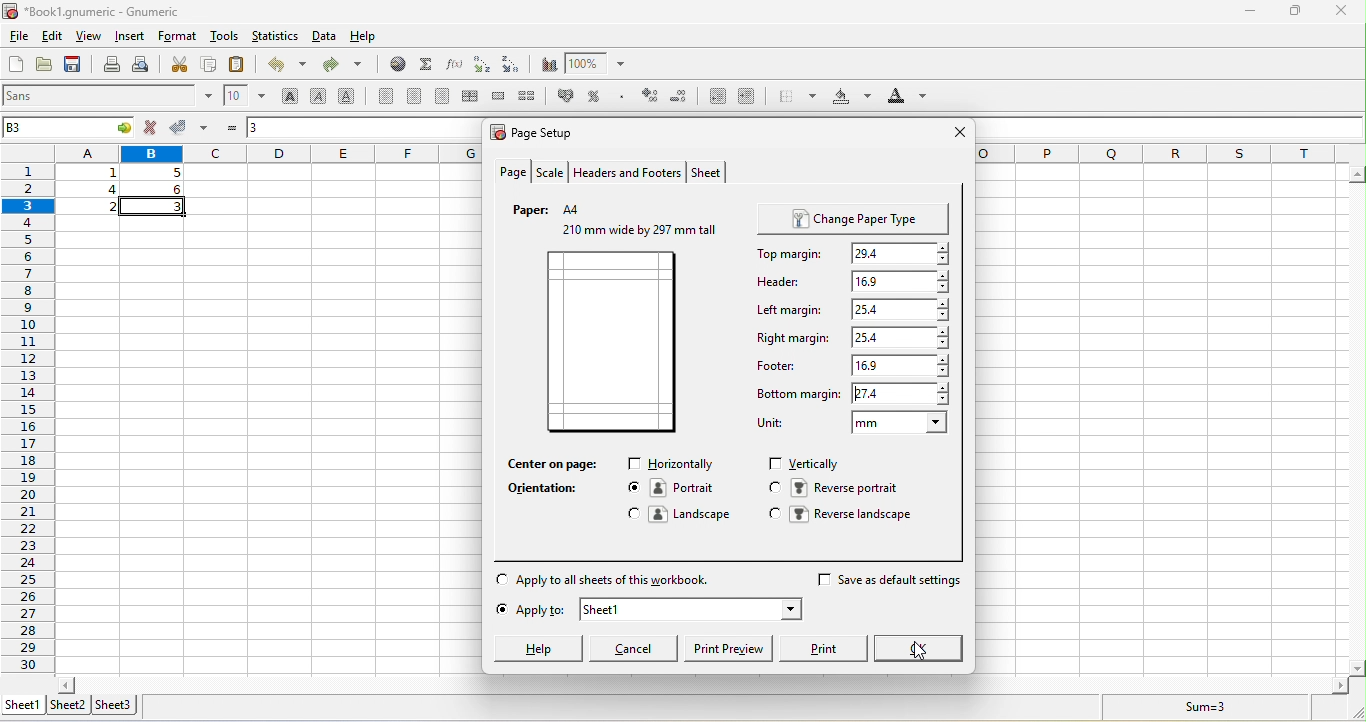  Describe the element at coordinates (19, 37) in the screenshot. I see `file` at that location.